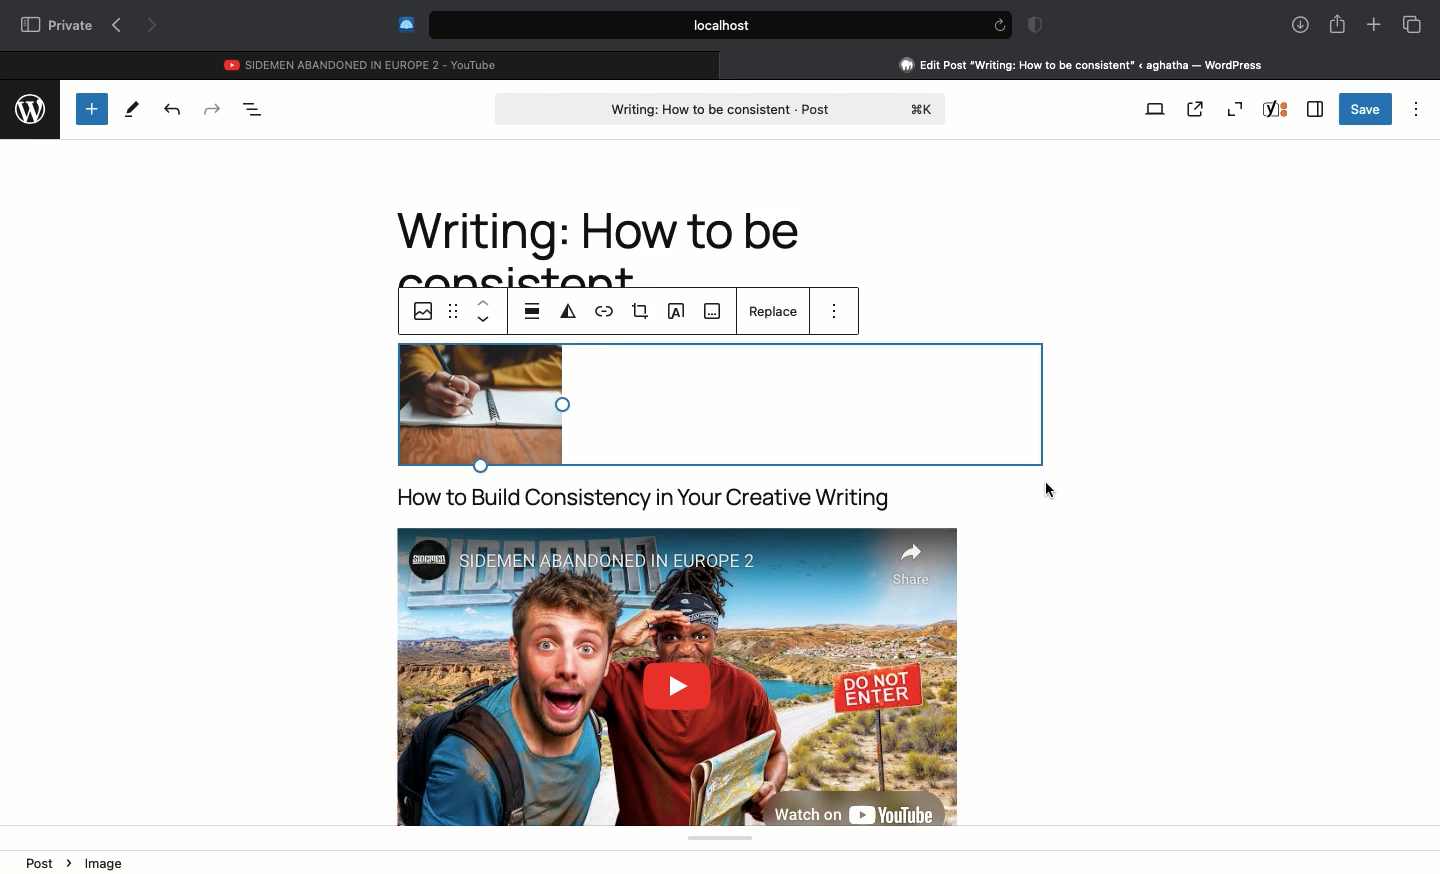  Describe the element at coordinates (1315, 109) in the screenshot. I see `Sidebar` at that location.